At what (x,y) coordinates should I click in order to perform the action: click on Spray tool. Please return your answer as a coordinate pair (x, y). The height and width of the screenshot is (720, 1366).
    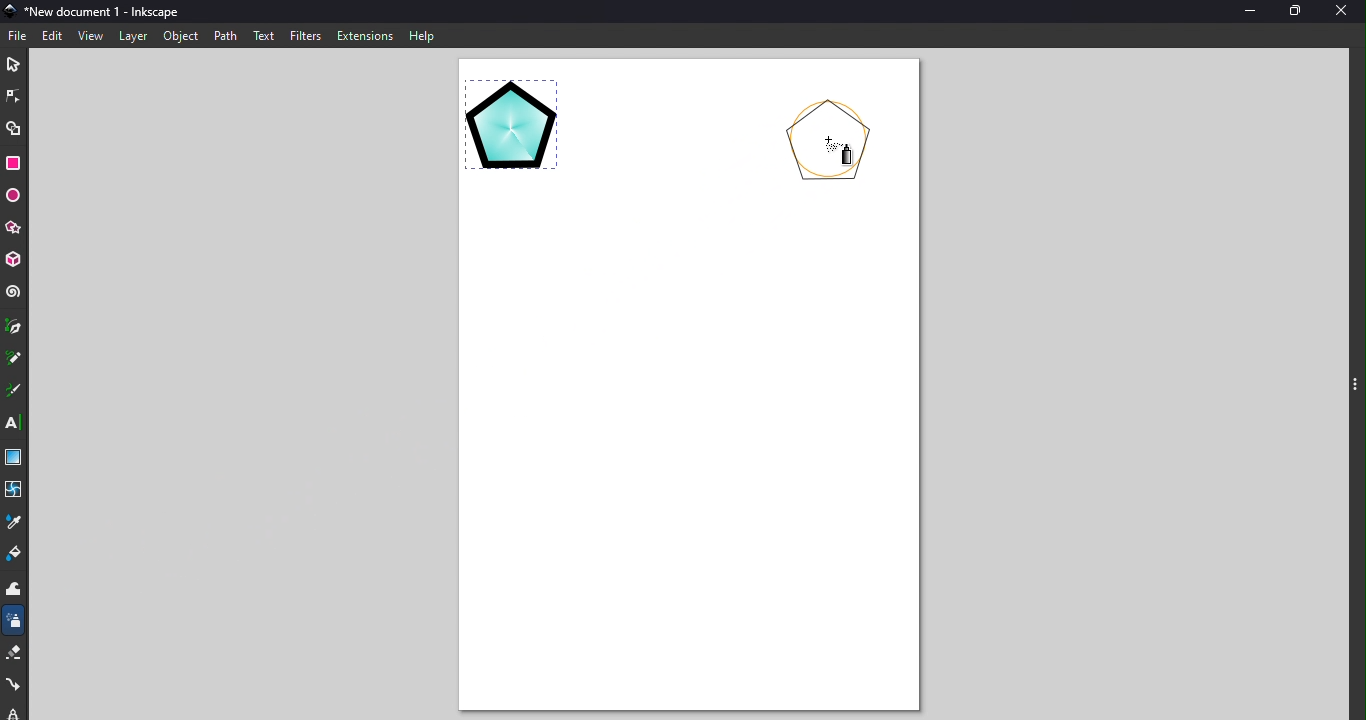
    Looking at the image, I should click on (14, 624).